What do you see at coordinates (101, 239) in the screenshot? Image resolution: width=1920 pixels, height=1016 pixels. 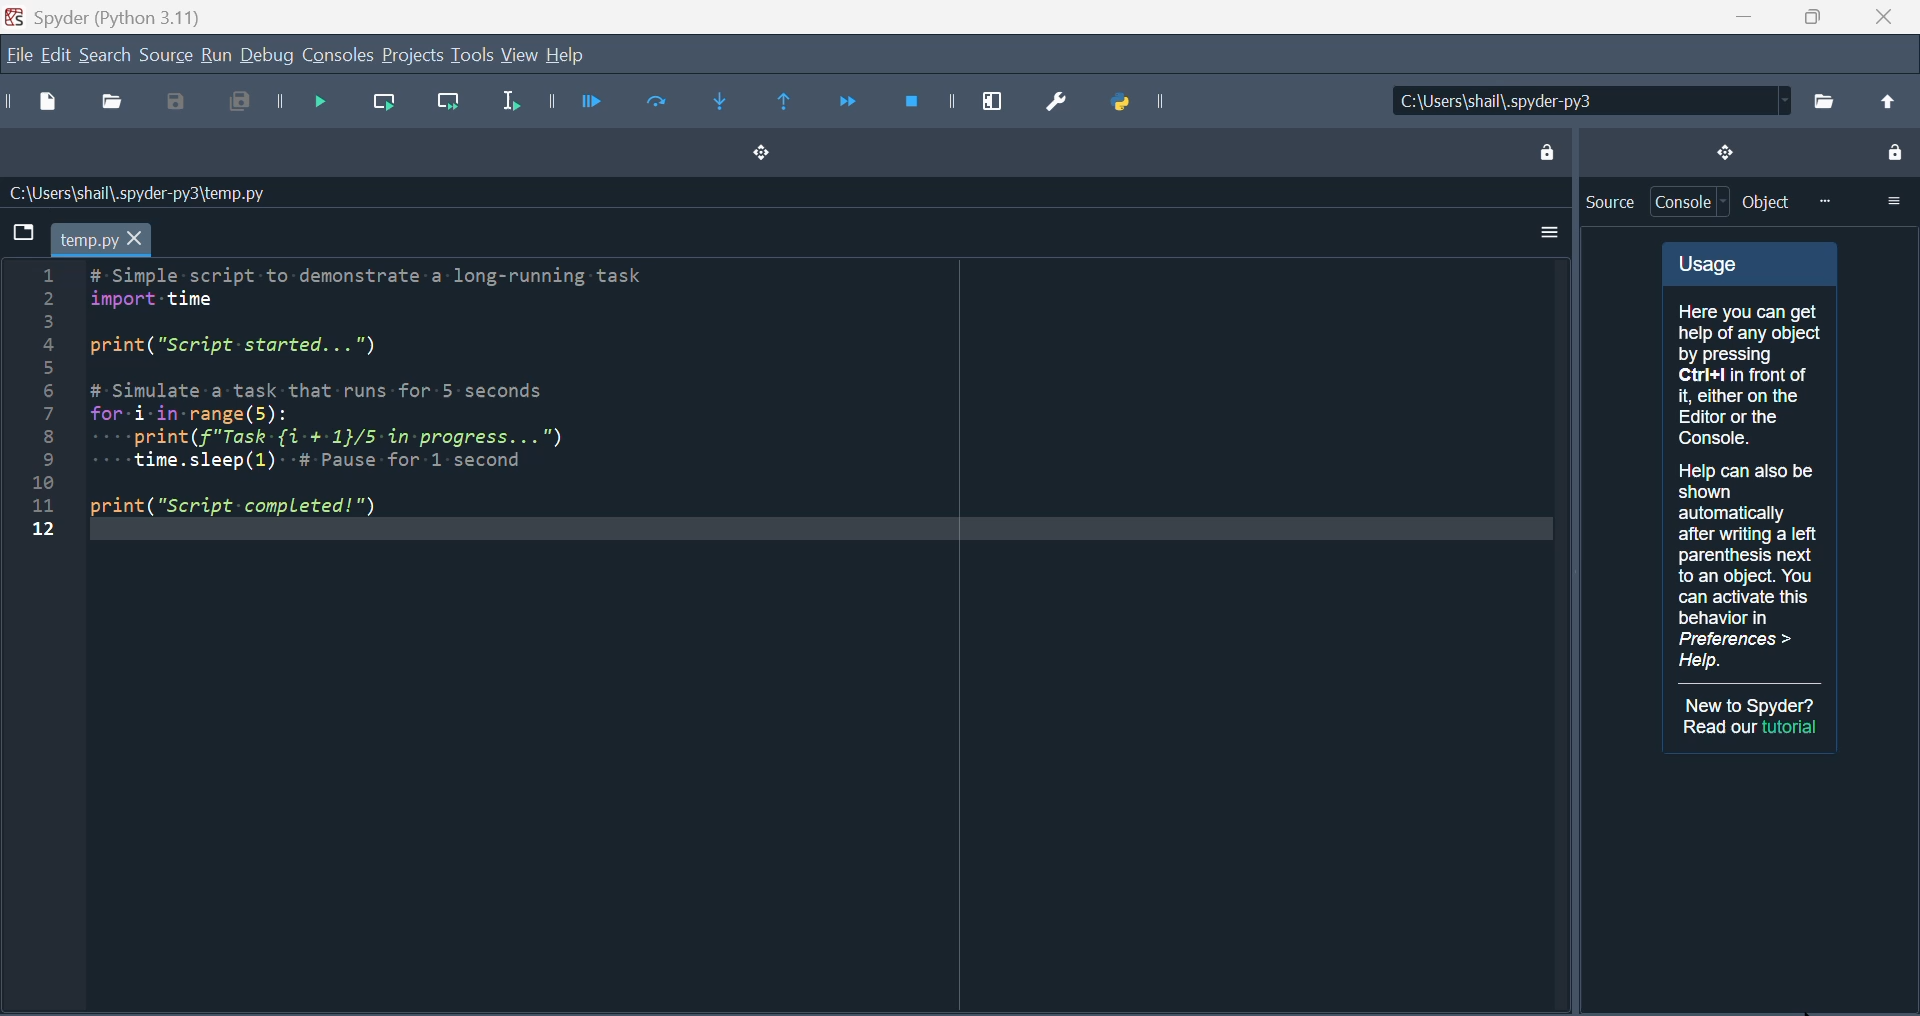 I see `temp.py` at bounding box center [101, 239].